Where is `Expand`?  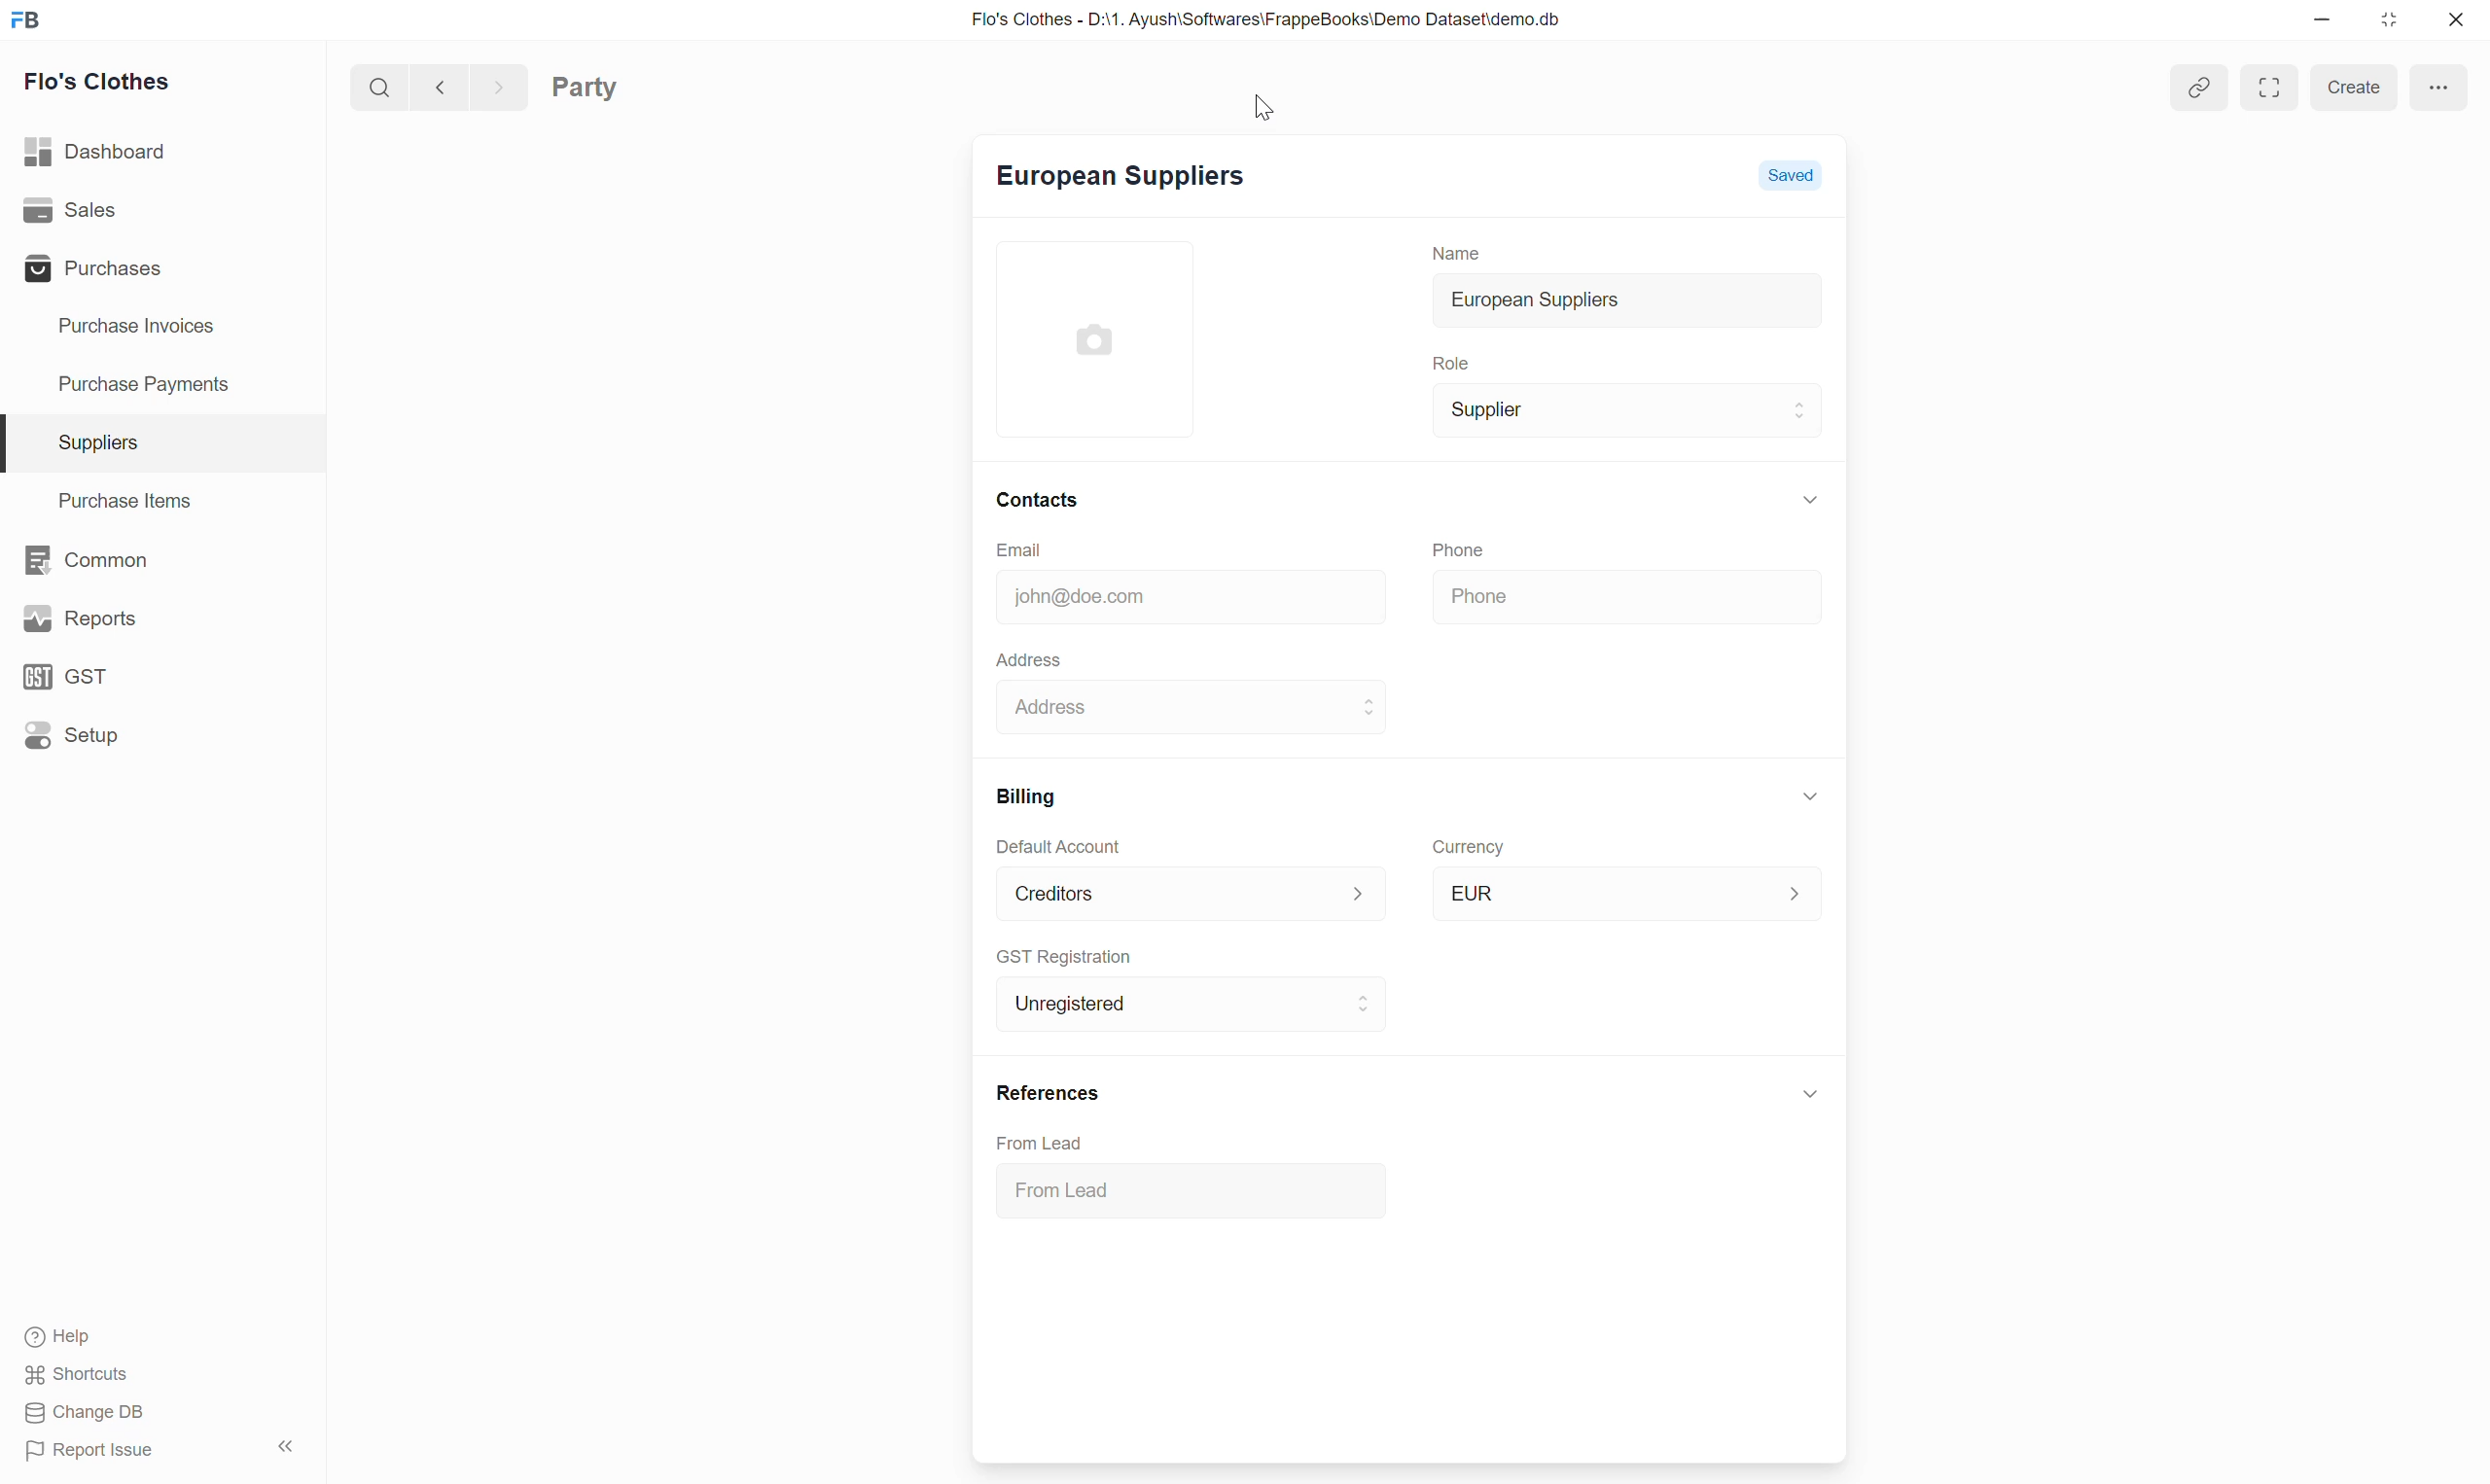 Expand is located at coordinates (2268, 88).